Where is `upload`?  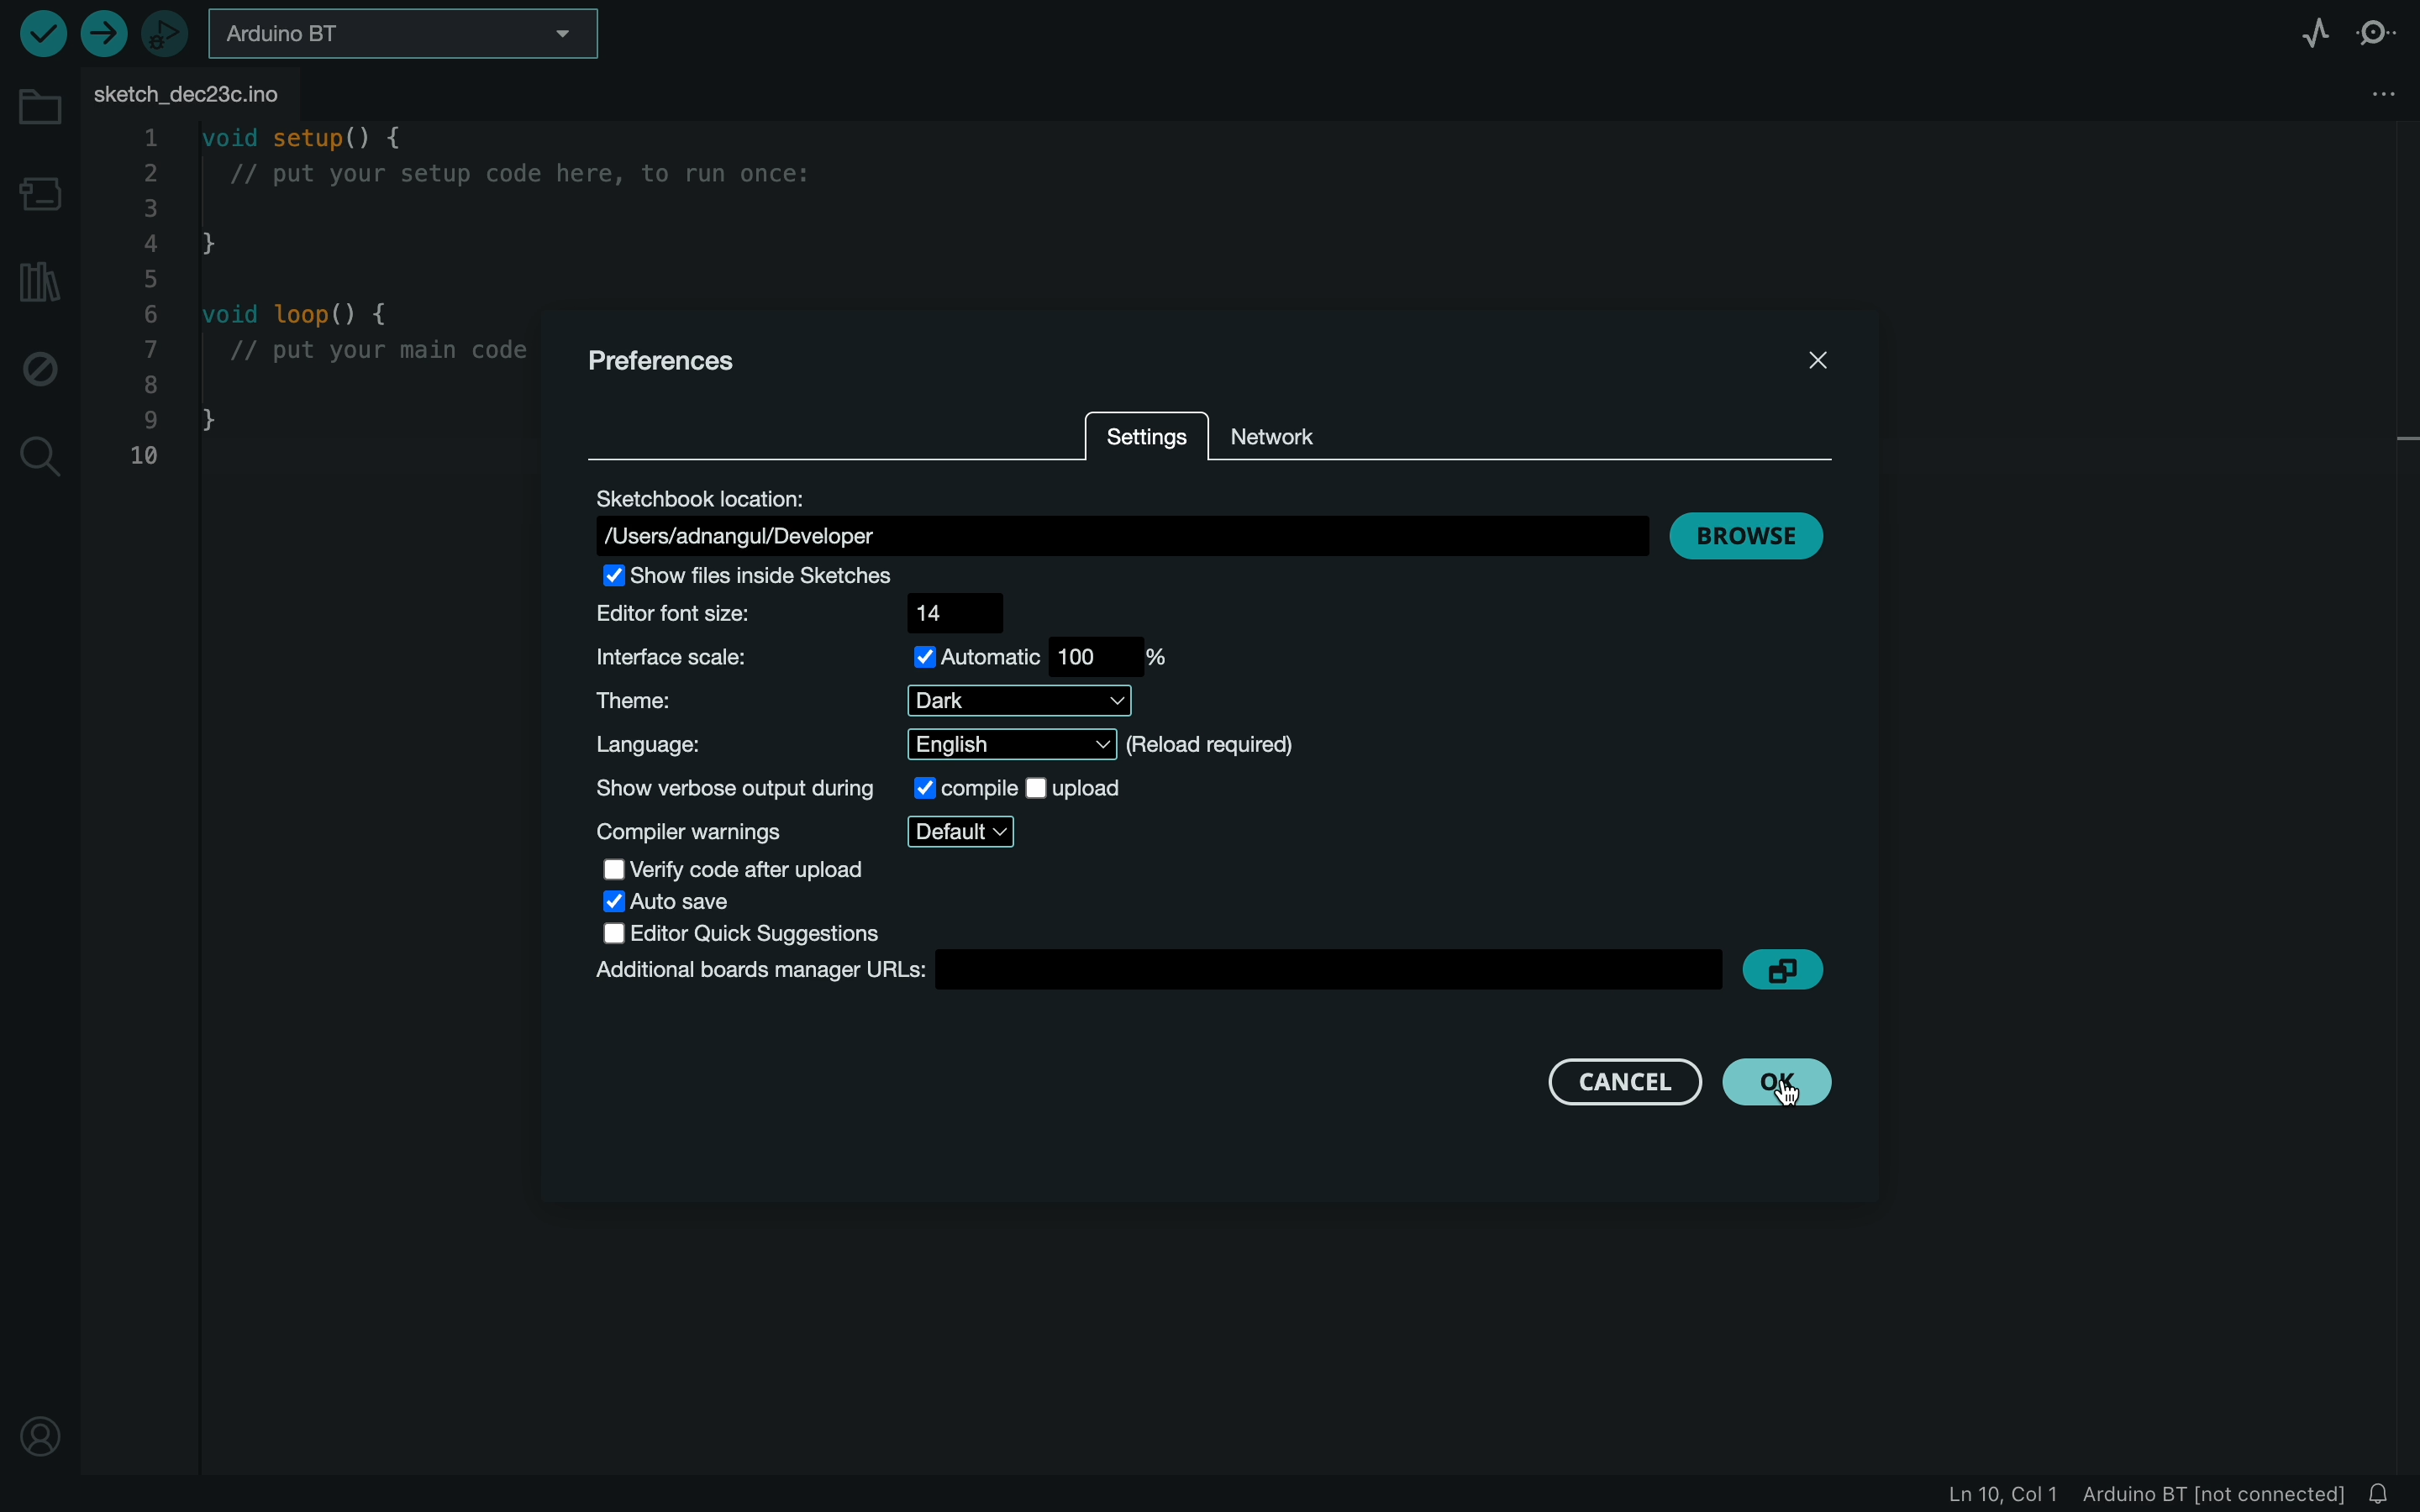 upload is located at coordinates (103, 36).